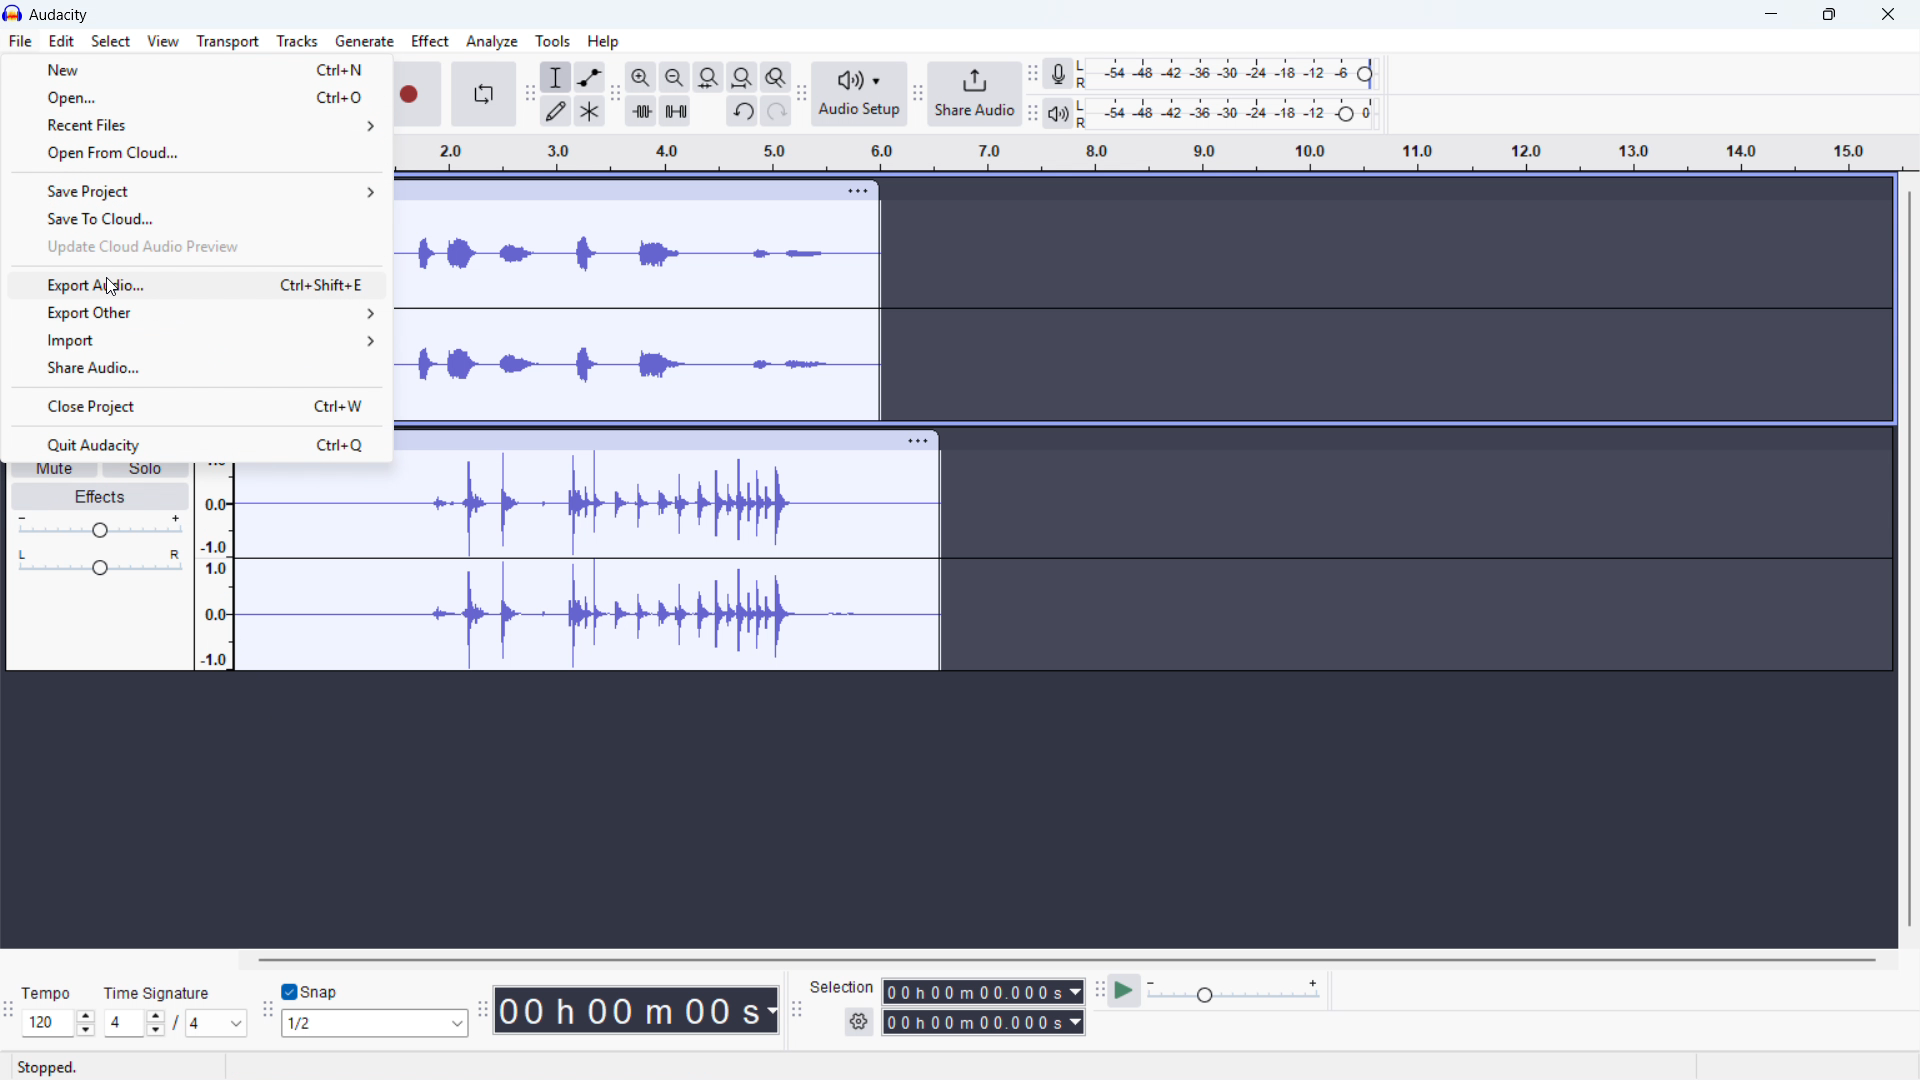 This screenshot has height=1080, width=1920. What do you see at coordinates (640, 322) in the screenshot?
I see `audio 1 wave form` at bounding box center [640, 322].